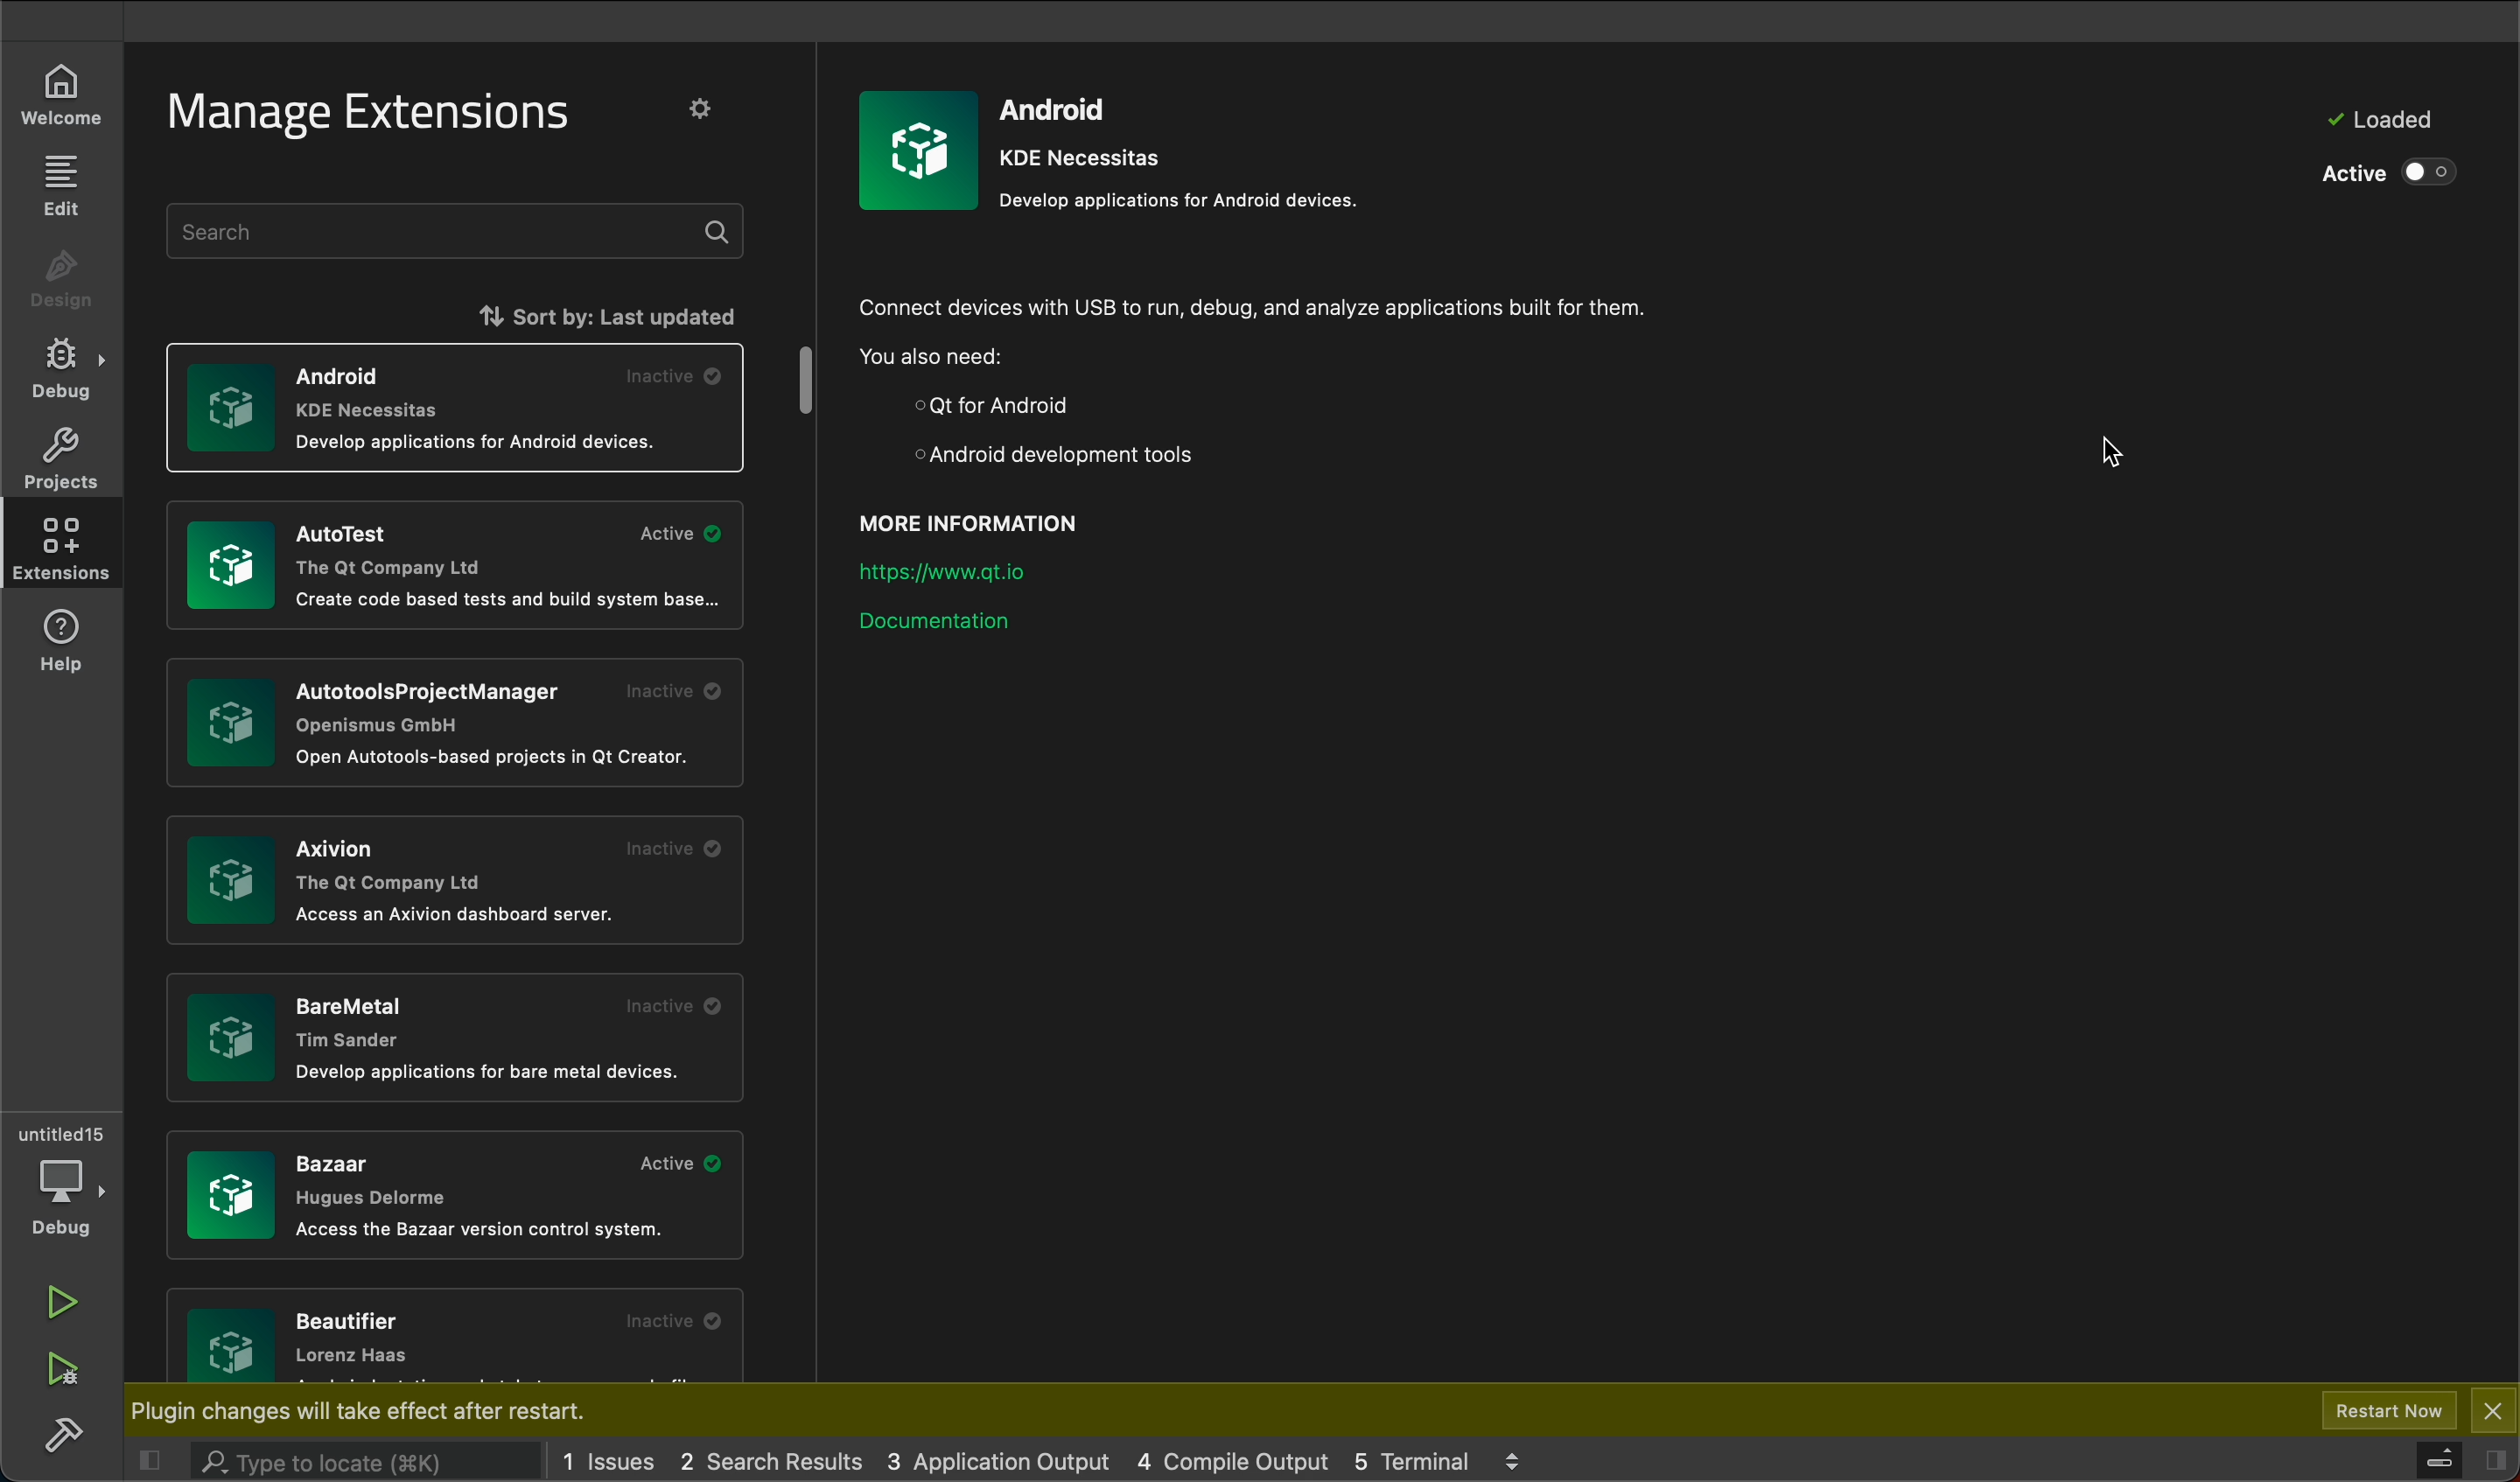 The image size is (2520, 1482). What do you see at coordinates (2379, 175) in the screenshot?
I see `deactivated ` at bounding box center [2379, 175].